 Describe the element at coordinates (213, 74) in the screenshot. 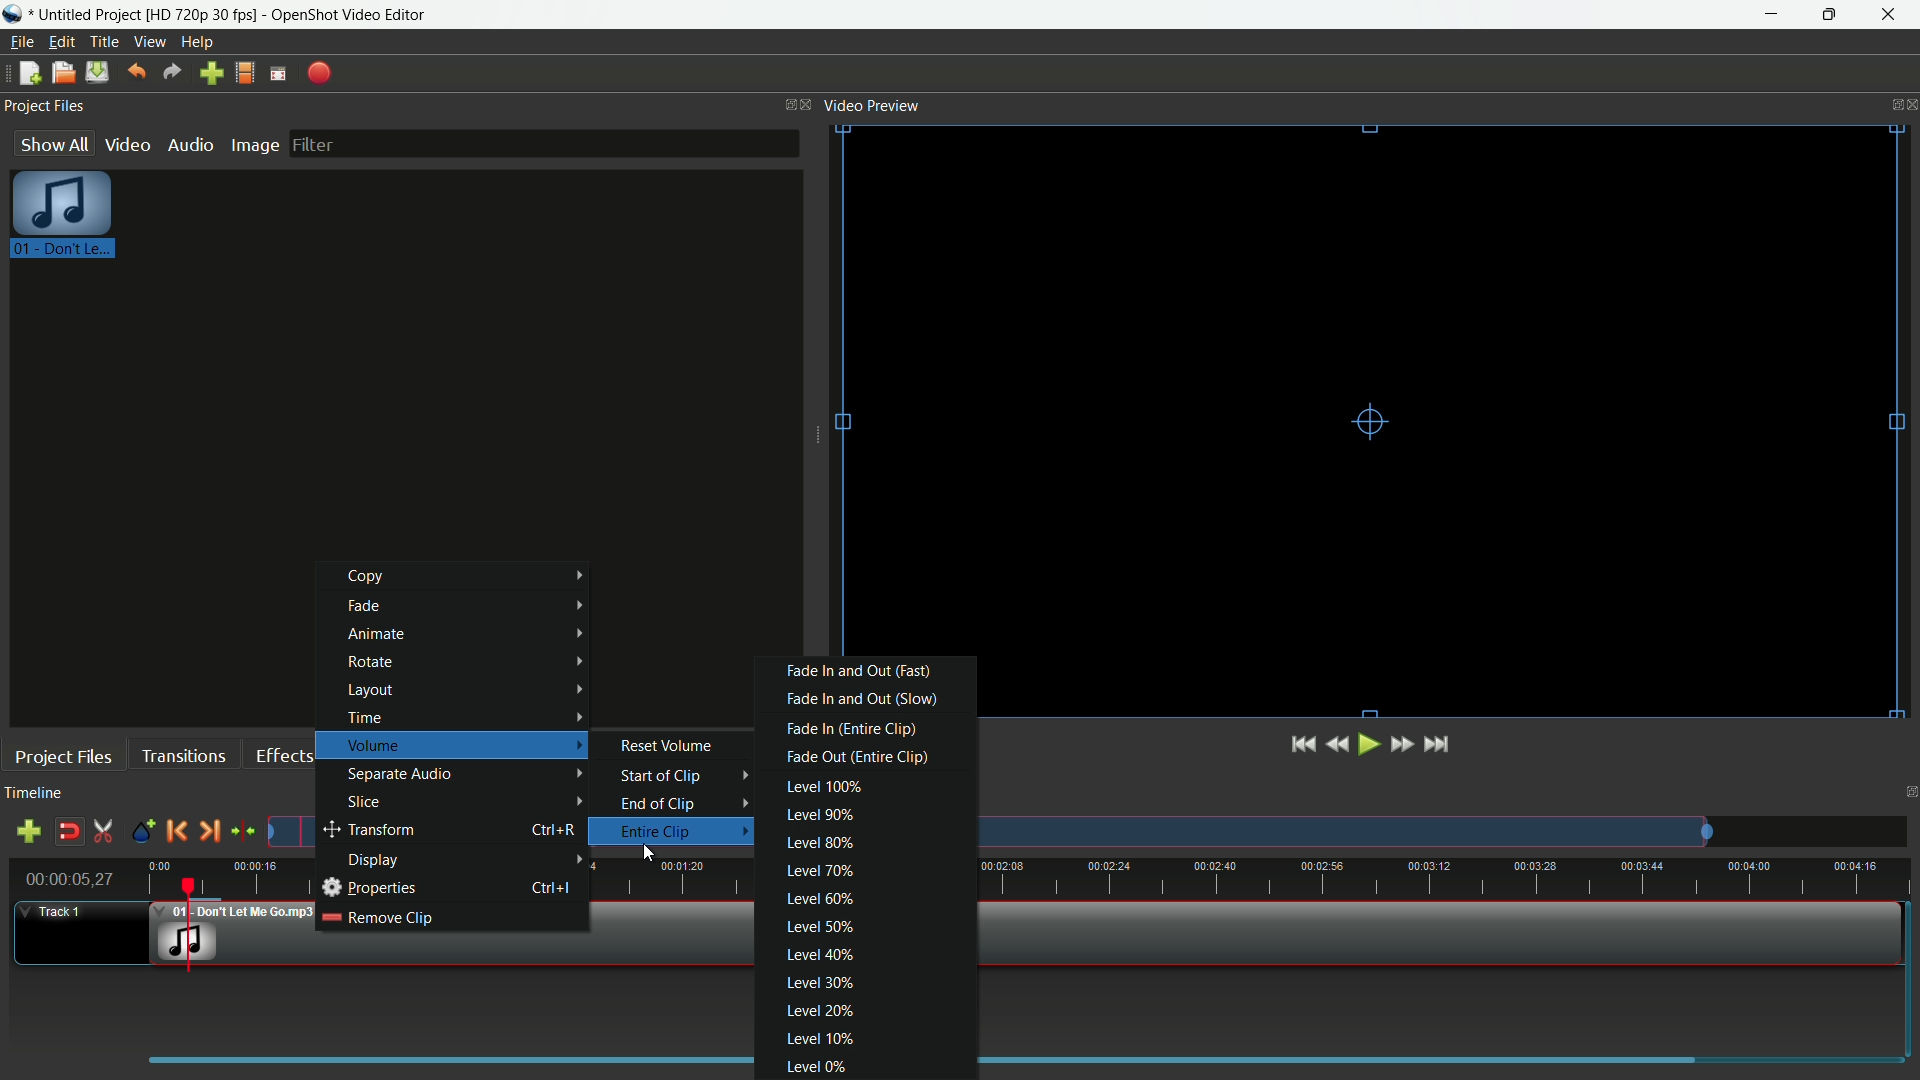

I see `import file` at that location.